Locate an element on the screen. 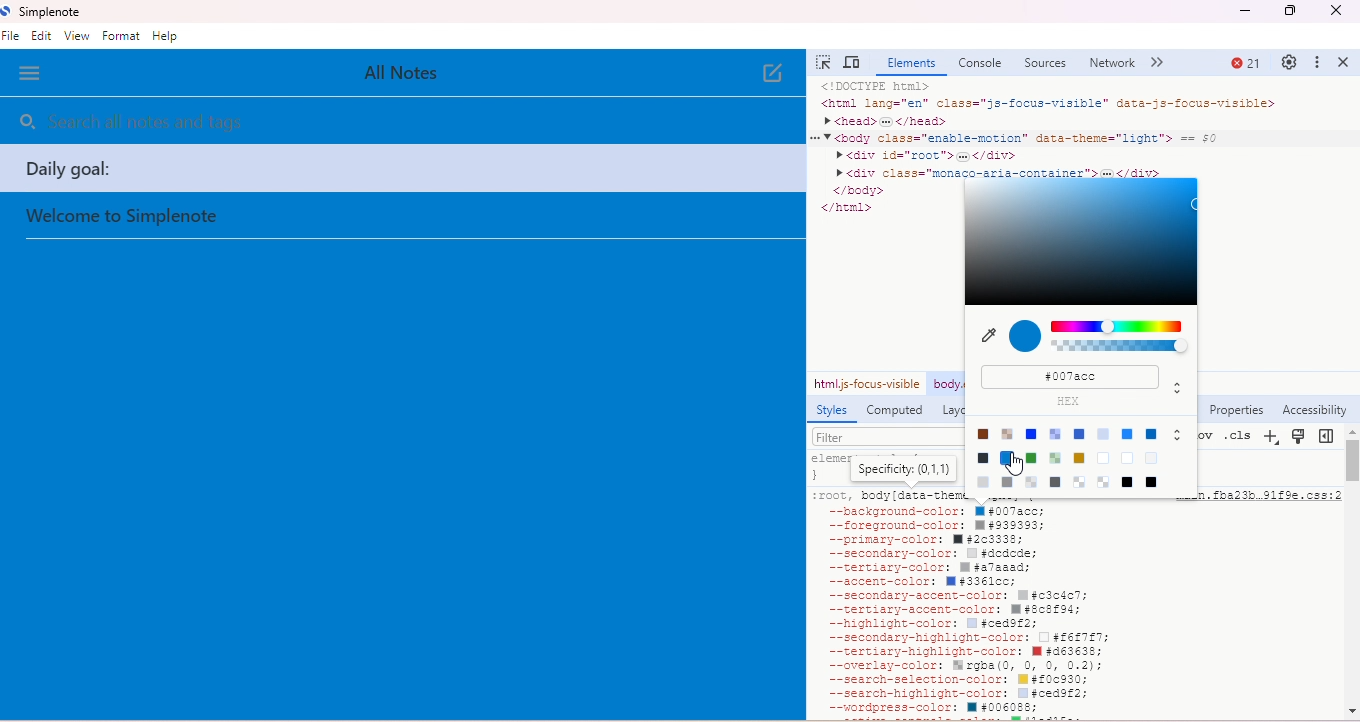 This screenshot has width=1360, height=722. color changed in background is located at coordinates (396, 508).